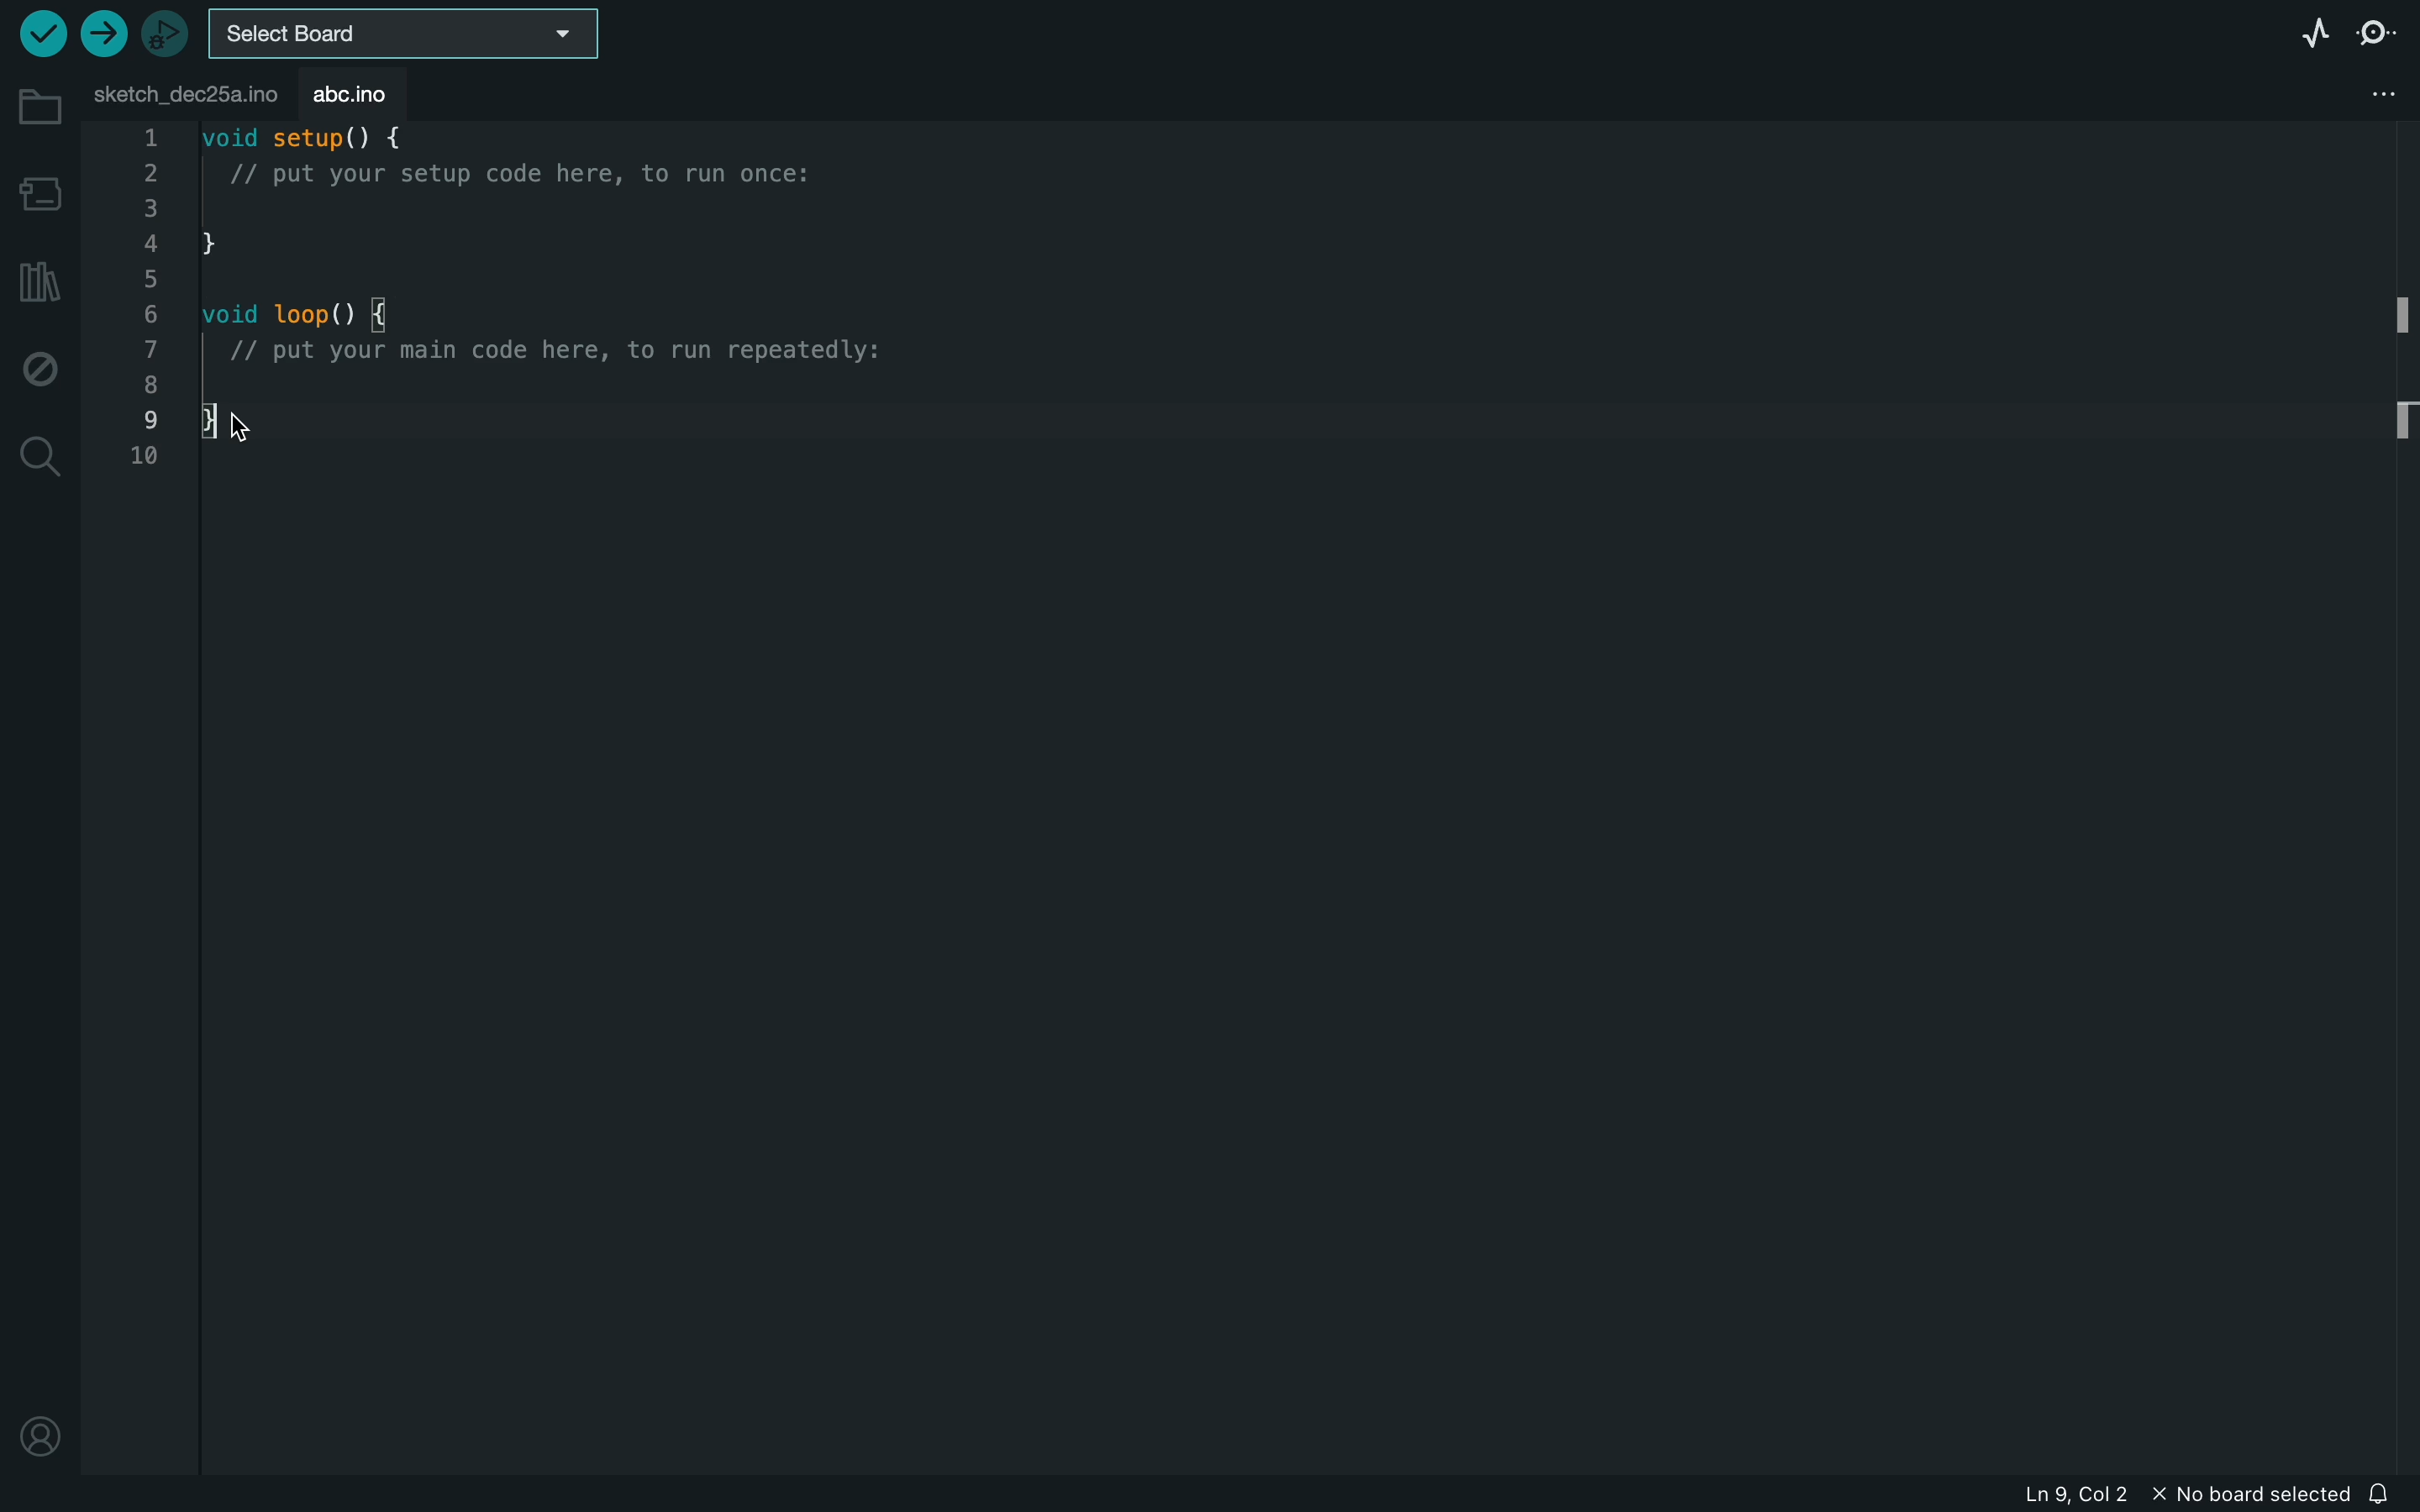 The image size is (2420, 1512). What do you see at coordinates (167, 30) in the screenshot?
I see `debugger` at bounding box center [167, 30].